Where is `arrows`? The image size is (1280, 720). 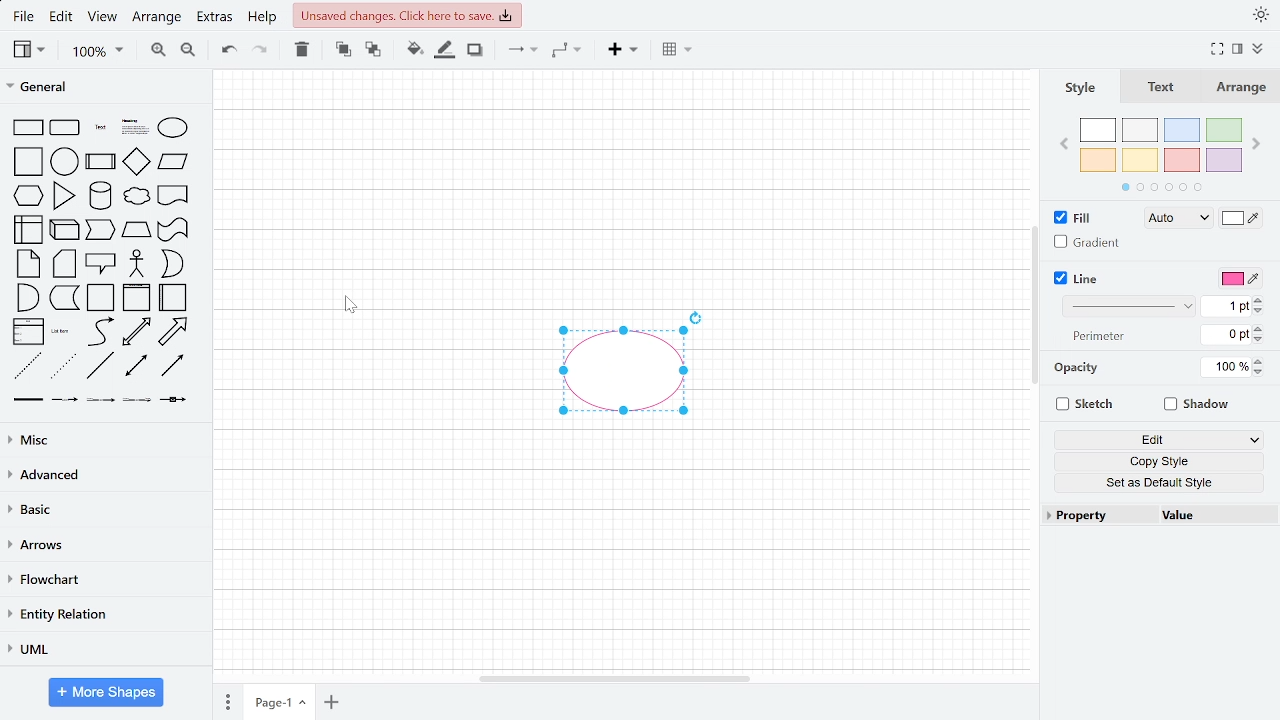
arrows is located at coordinates (100, 545).